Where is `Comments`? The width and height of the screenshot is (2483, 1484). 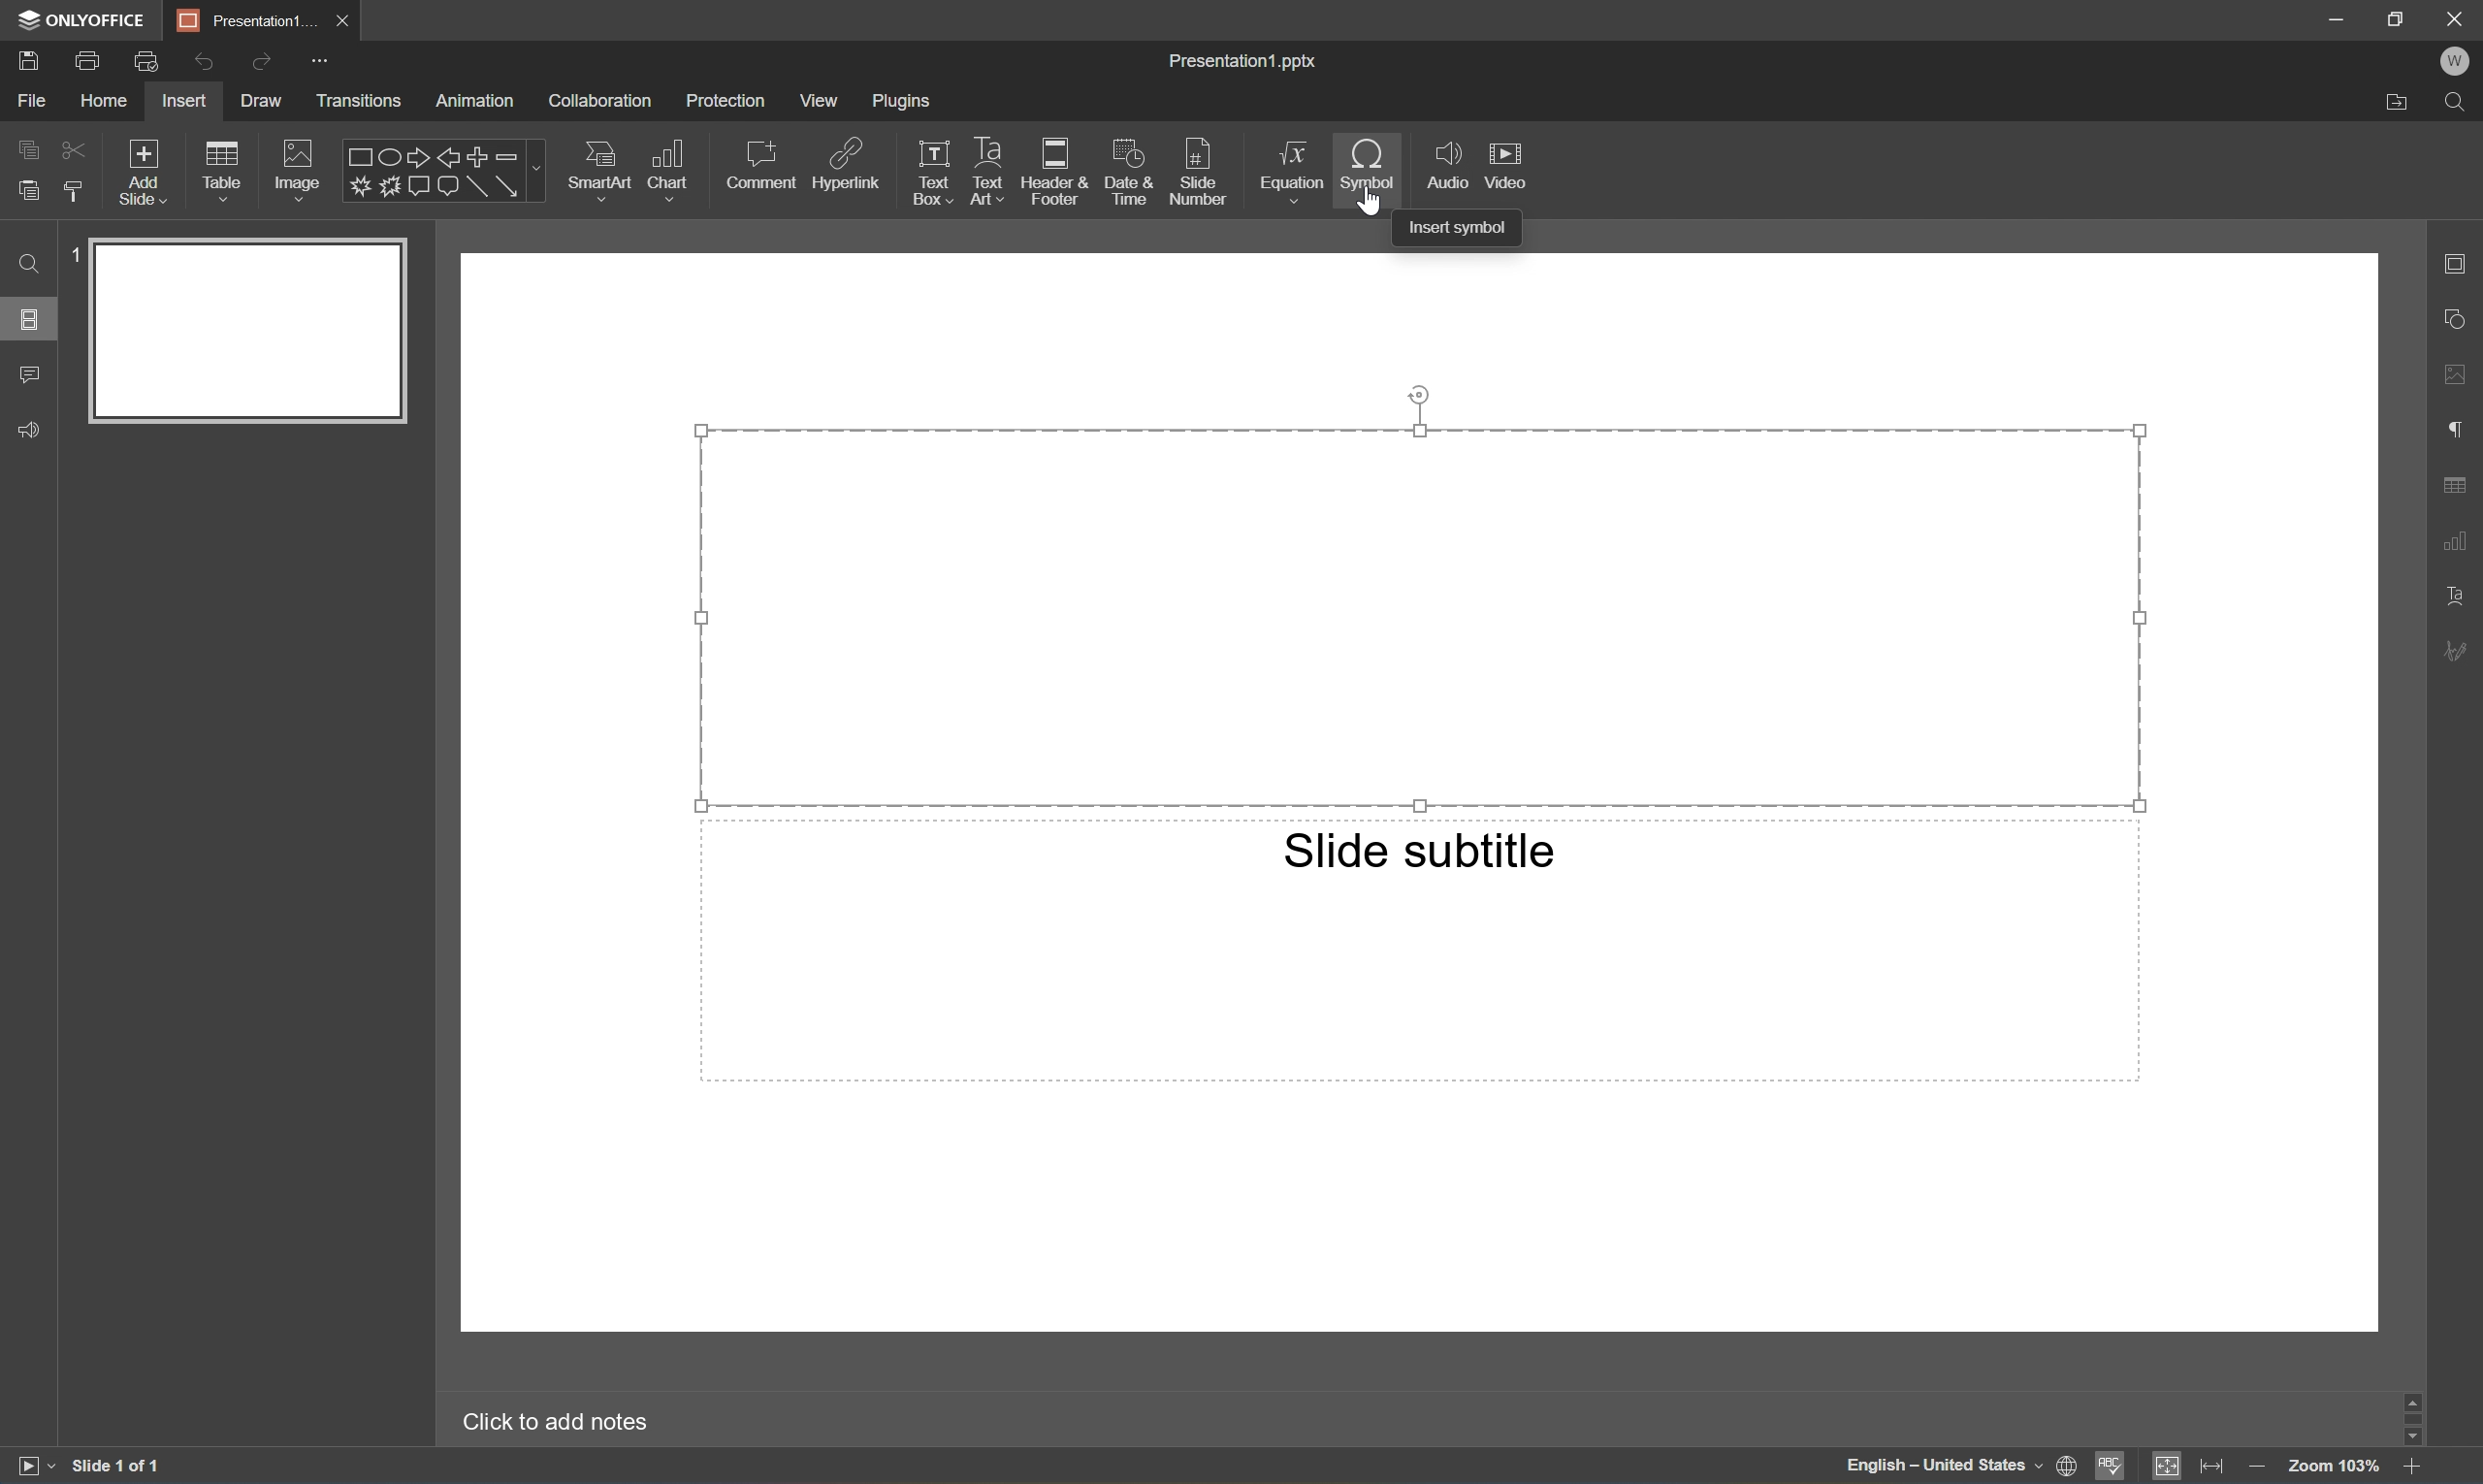 Comments is located at coordinates (31, 373).